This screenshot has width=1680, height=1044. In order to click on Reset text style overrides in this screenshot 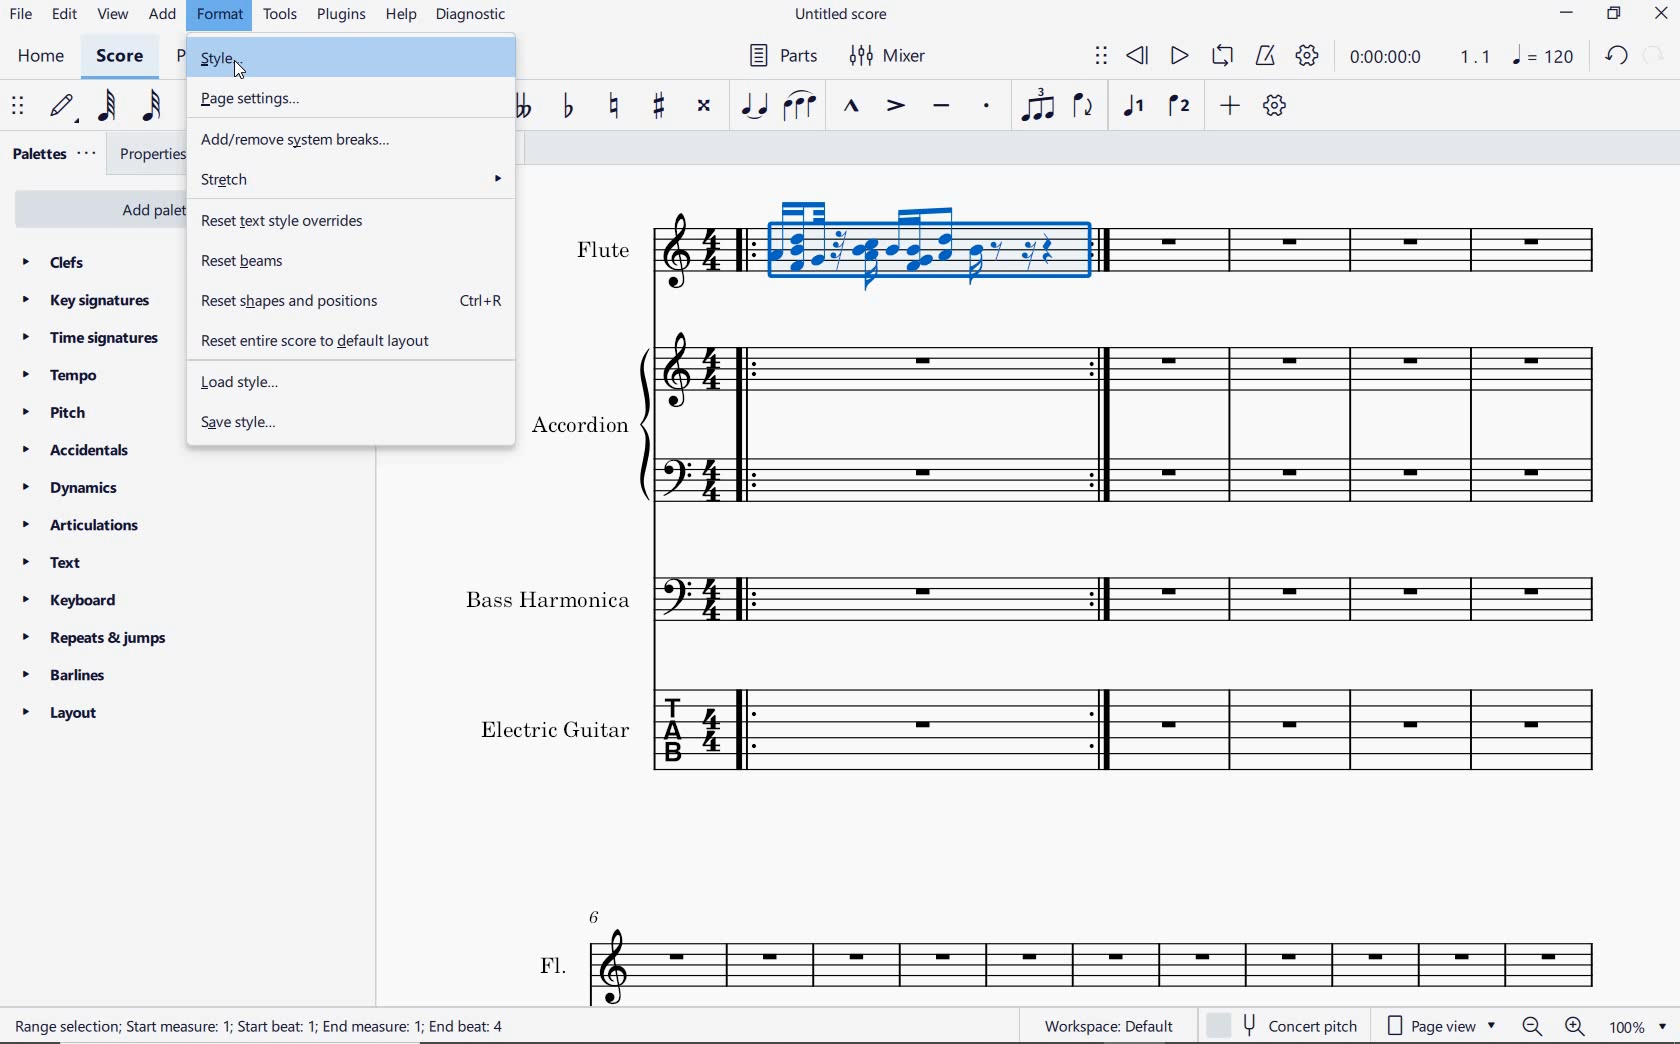, I will do `click(348, 220)`.